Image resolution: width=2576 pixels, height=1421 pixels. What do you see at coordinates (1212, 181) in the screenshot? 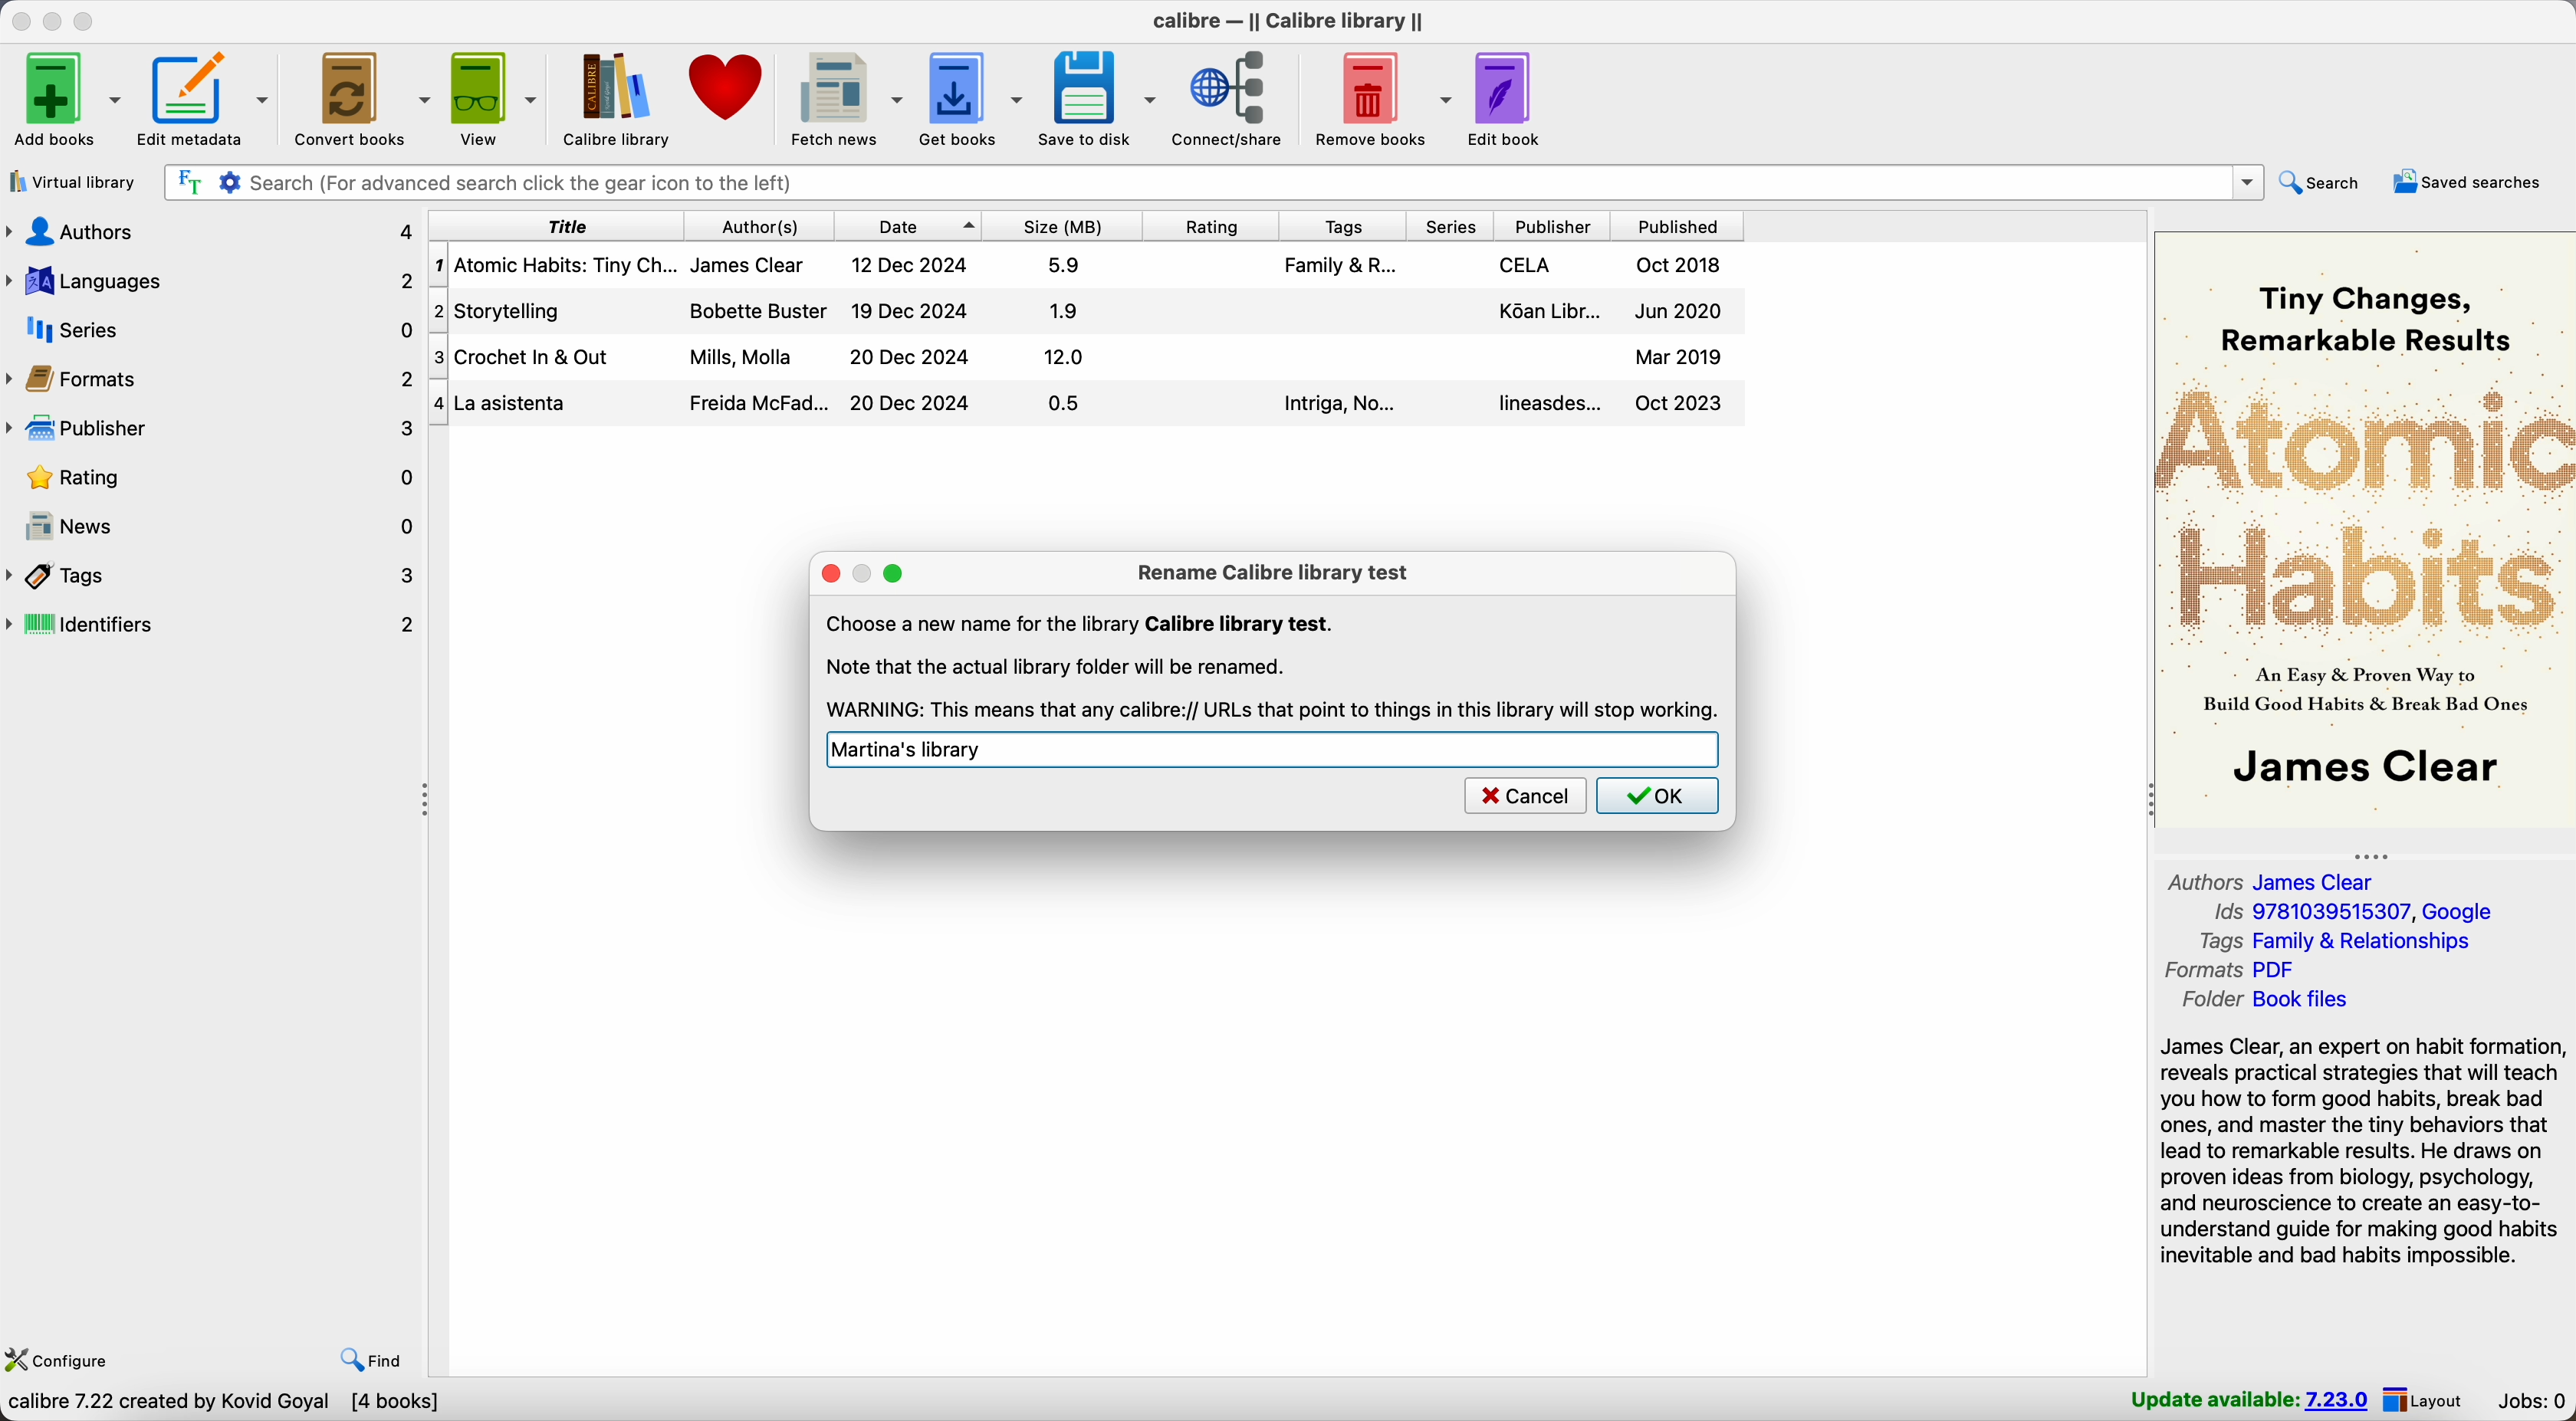
I see `search bar` at bounding box center [1212, 181].